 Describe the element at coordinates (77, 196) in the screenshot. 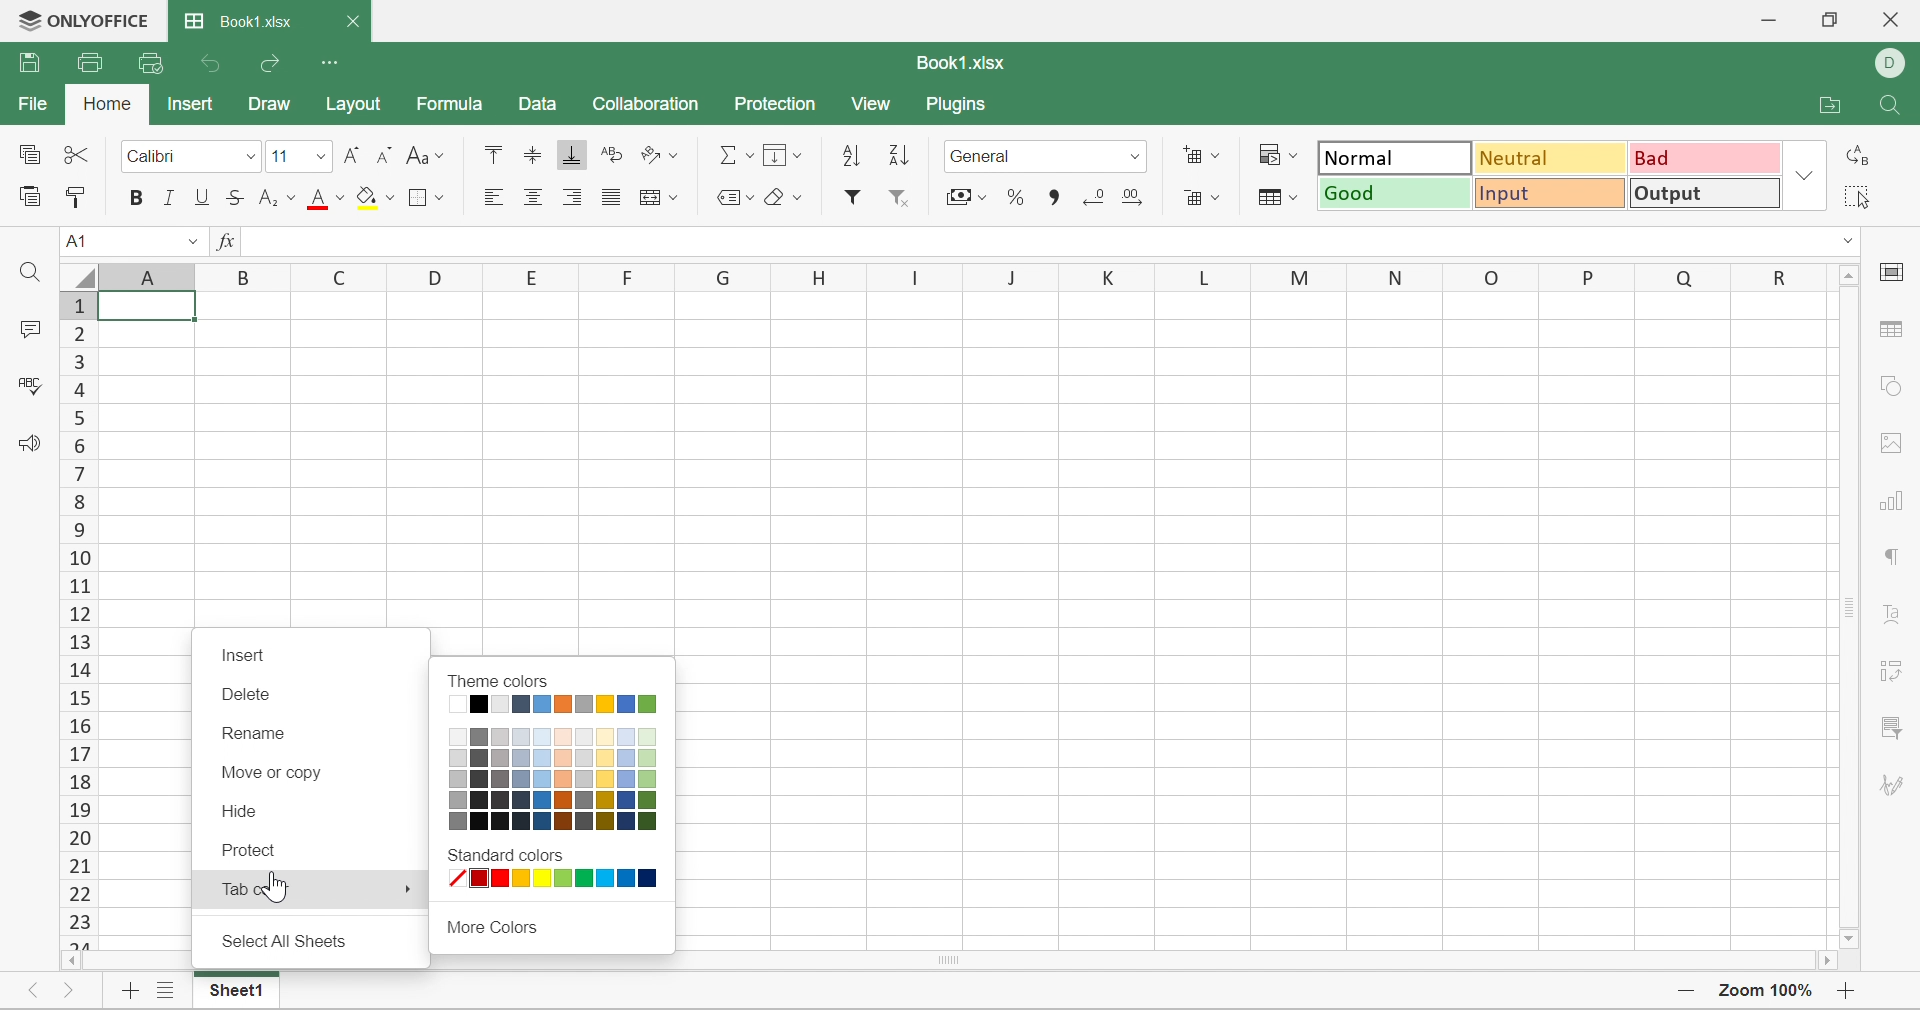

I see `Copy style` at that location.